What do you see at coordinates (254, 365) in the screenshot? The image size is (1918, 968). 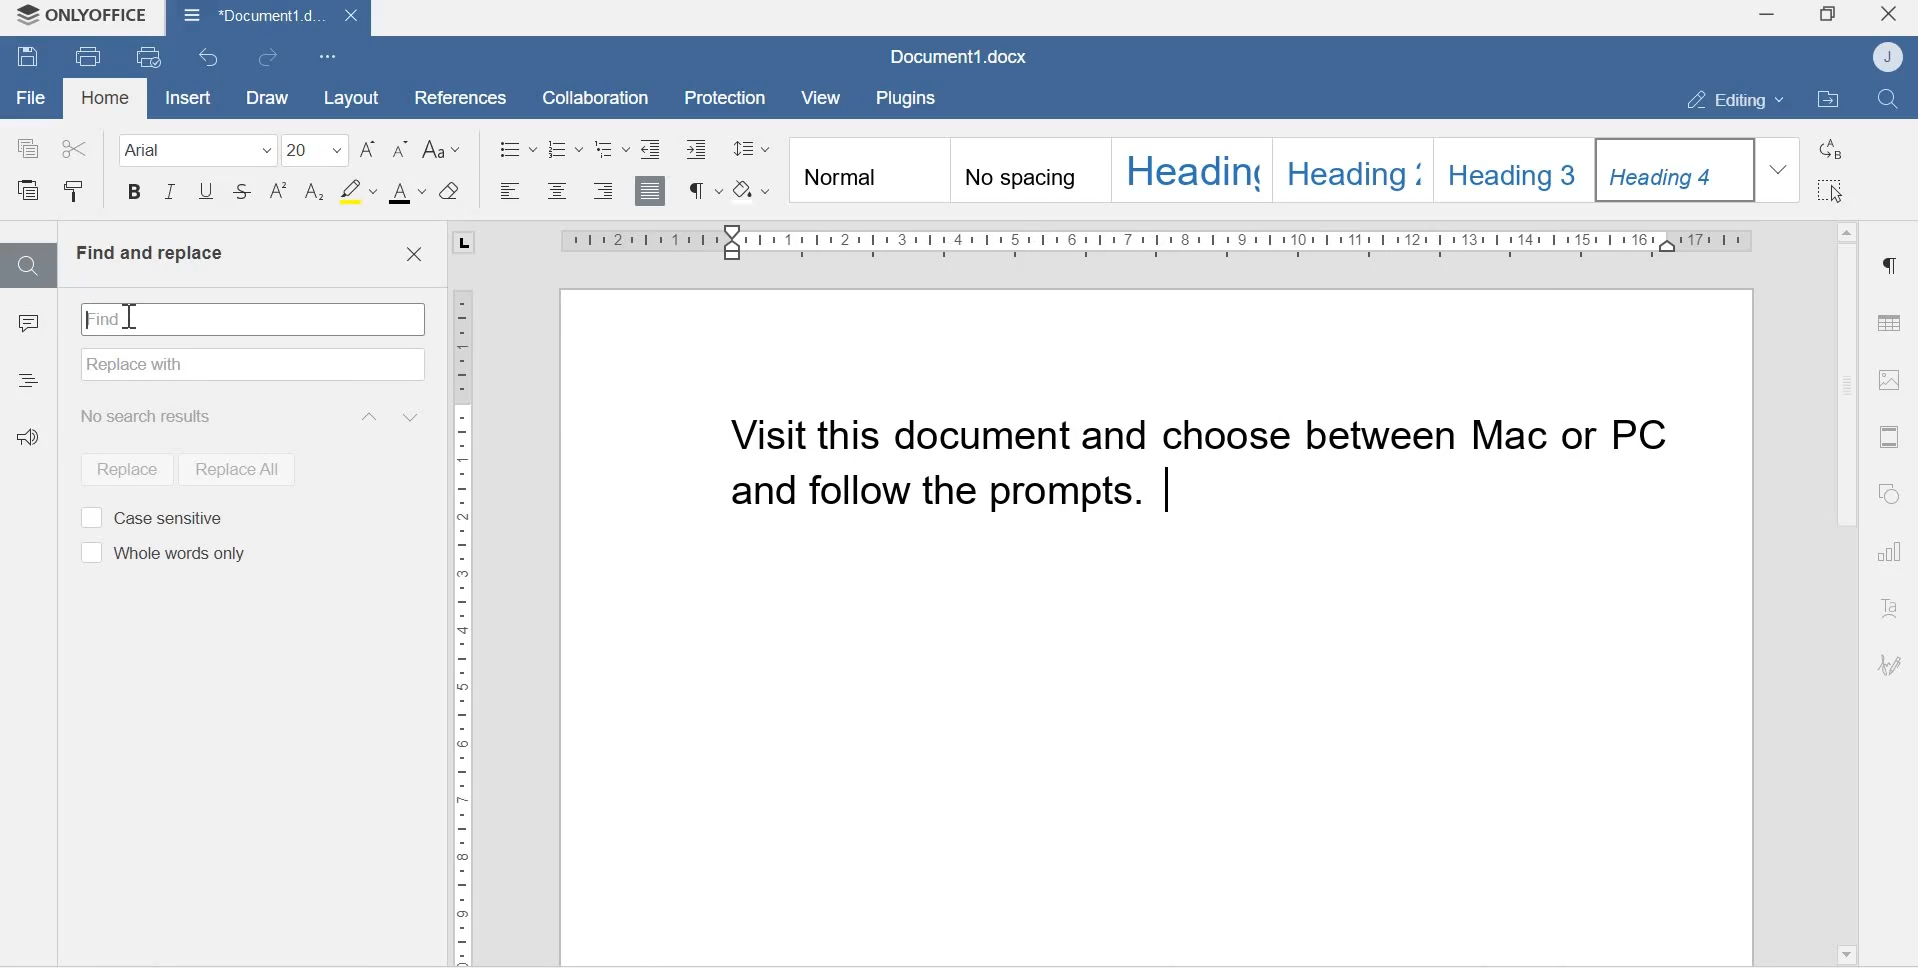 I see `Replace with` at bounding box center [254, 365].